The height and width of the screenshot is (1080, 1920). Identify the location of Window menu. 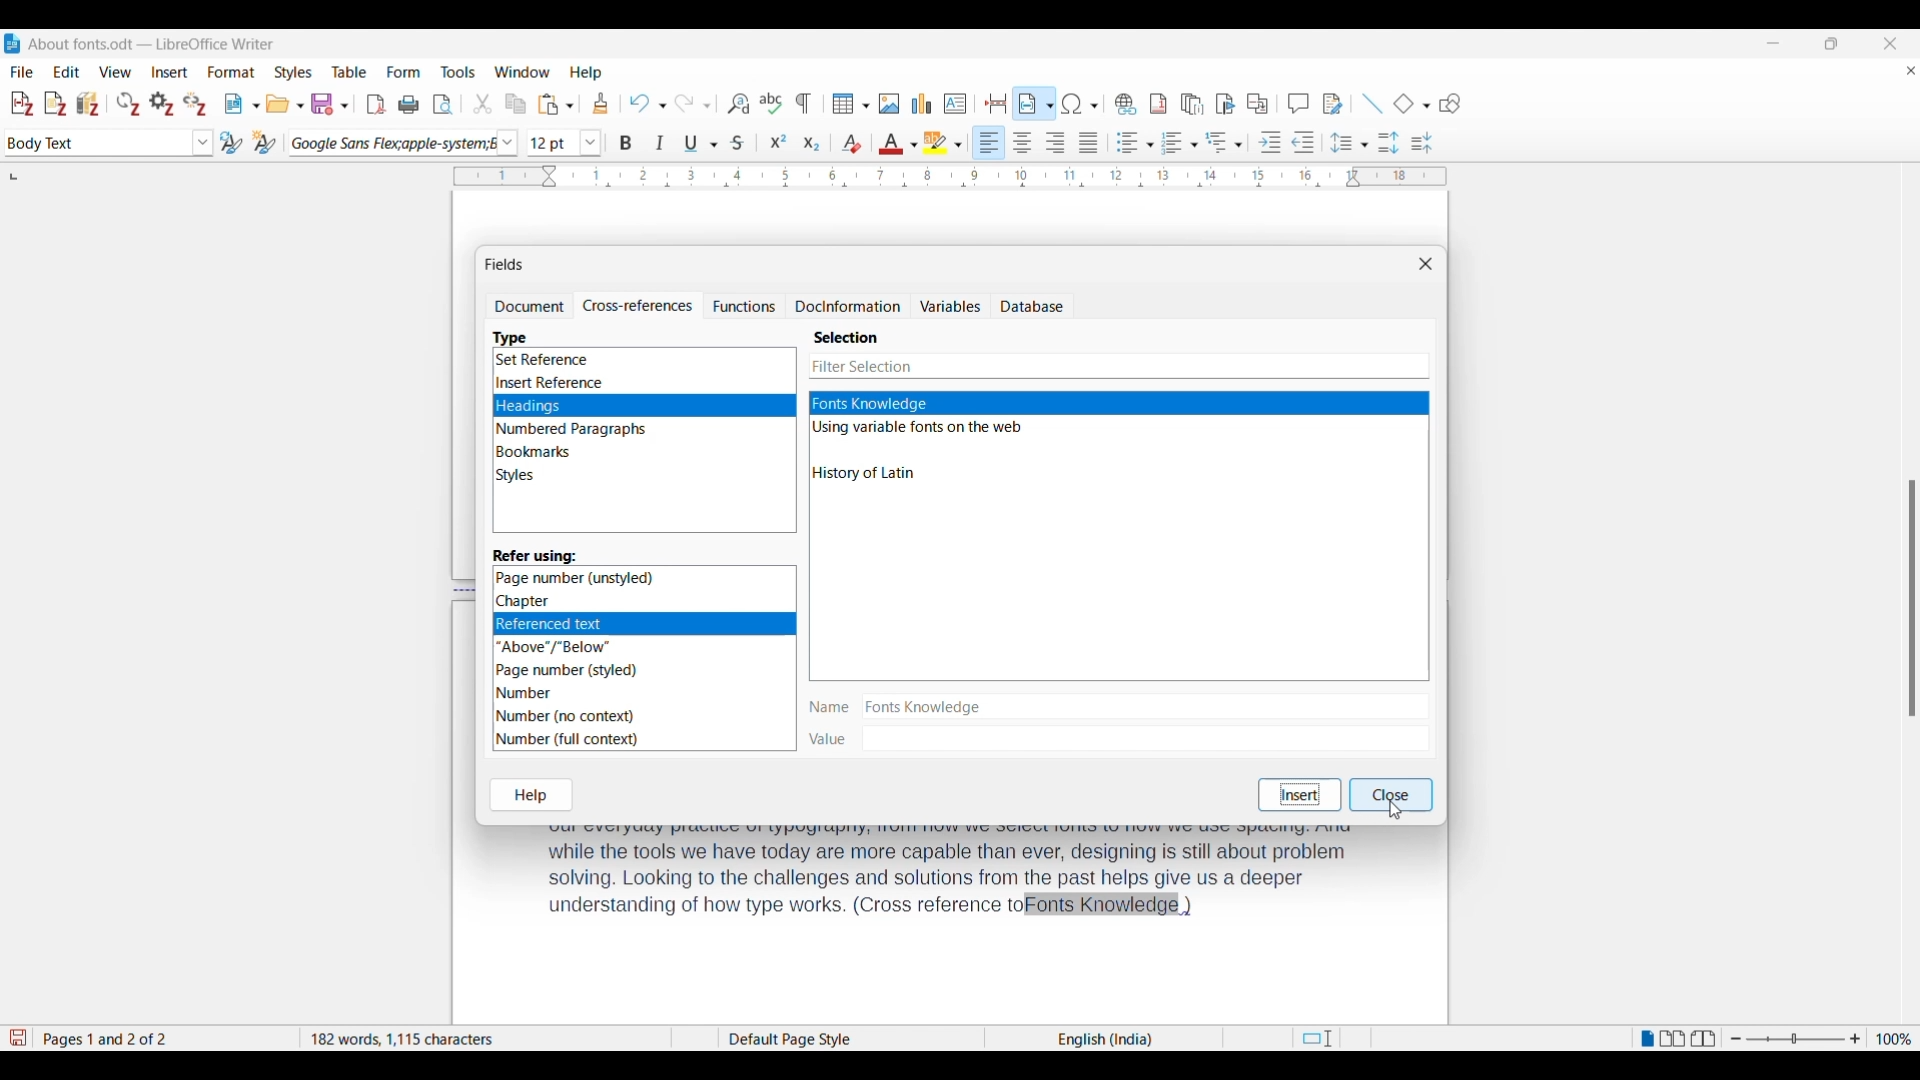
(523, 72).